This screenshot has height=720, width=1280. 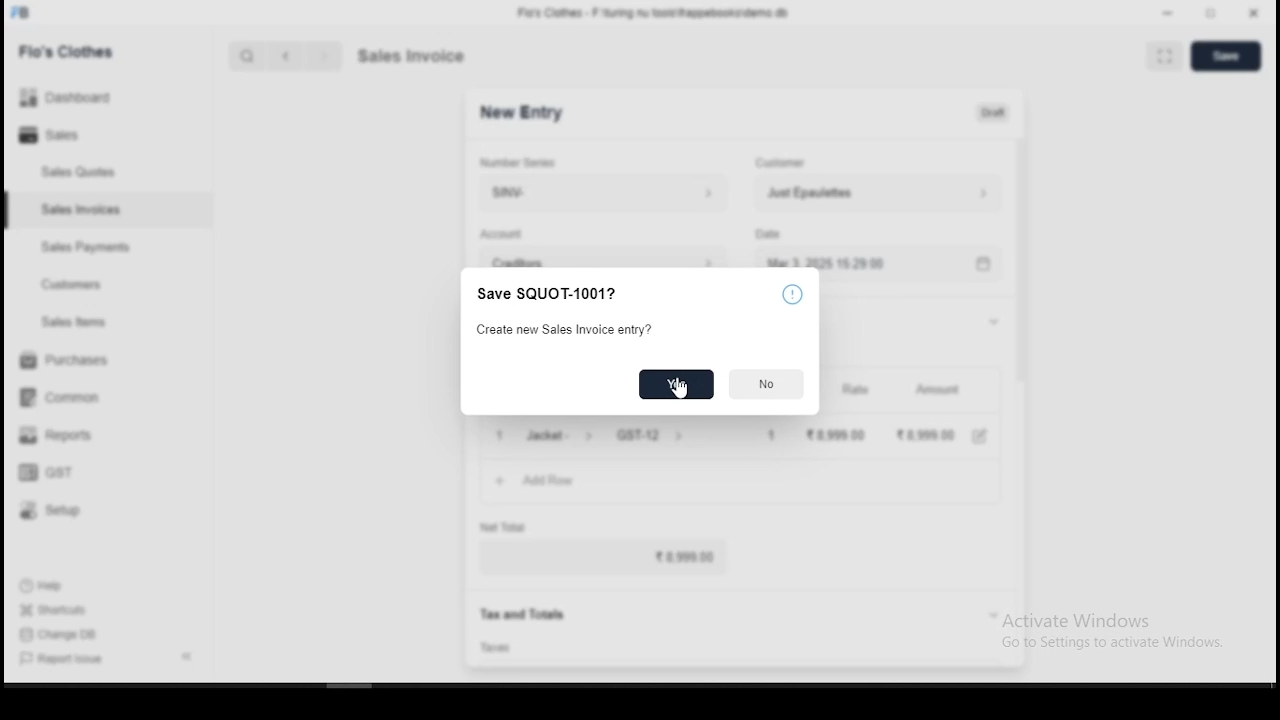 I want to click on 1 Jacket- >, so click(x=547, y=436).